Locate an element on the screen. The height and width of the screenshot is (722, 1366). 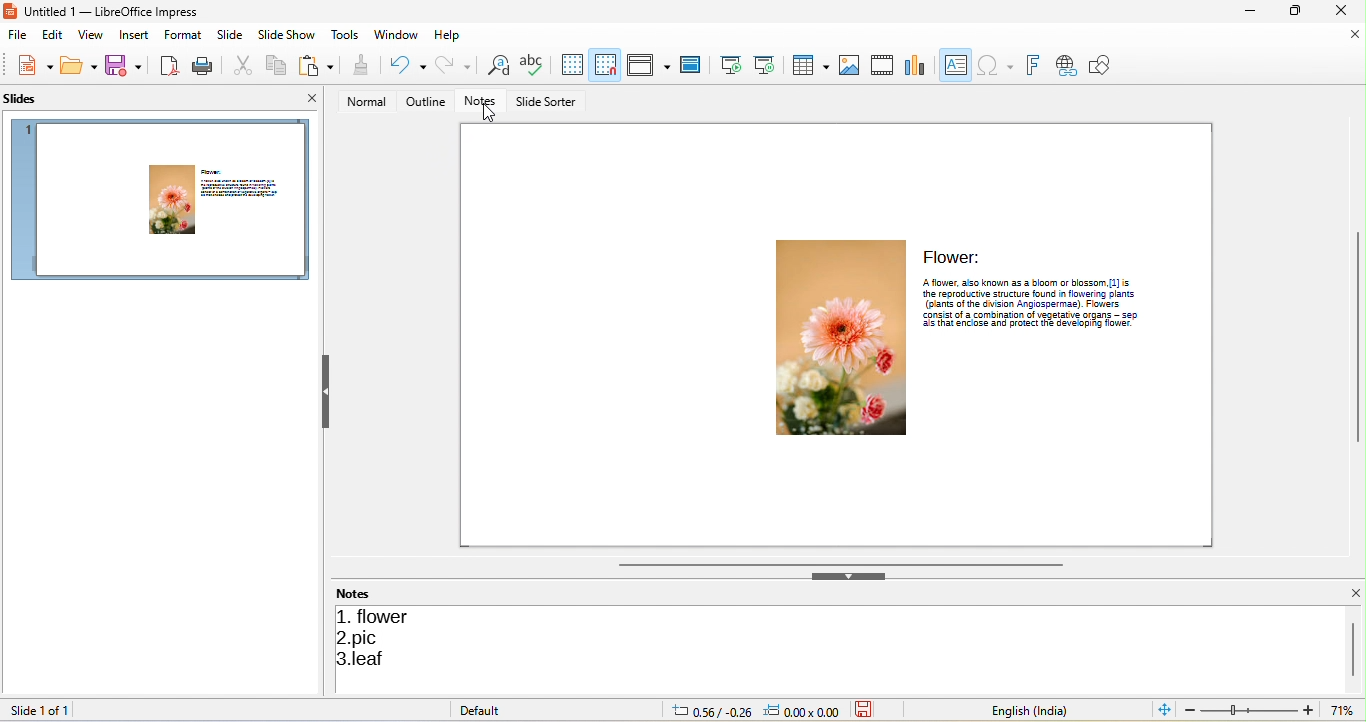
edit zoom is located at coordinates (1249, 710).